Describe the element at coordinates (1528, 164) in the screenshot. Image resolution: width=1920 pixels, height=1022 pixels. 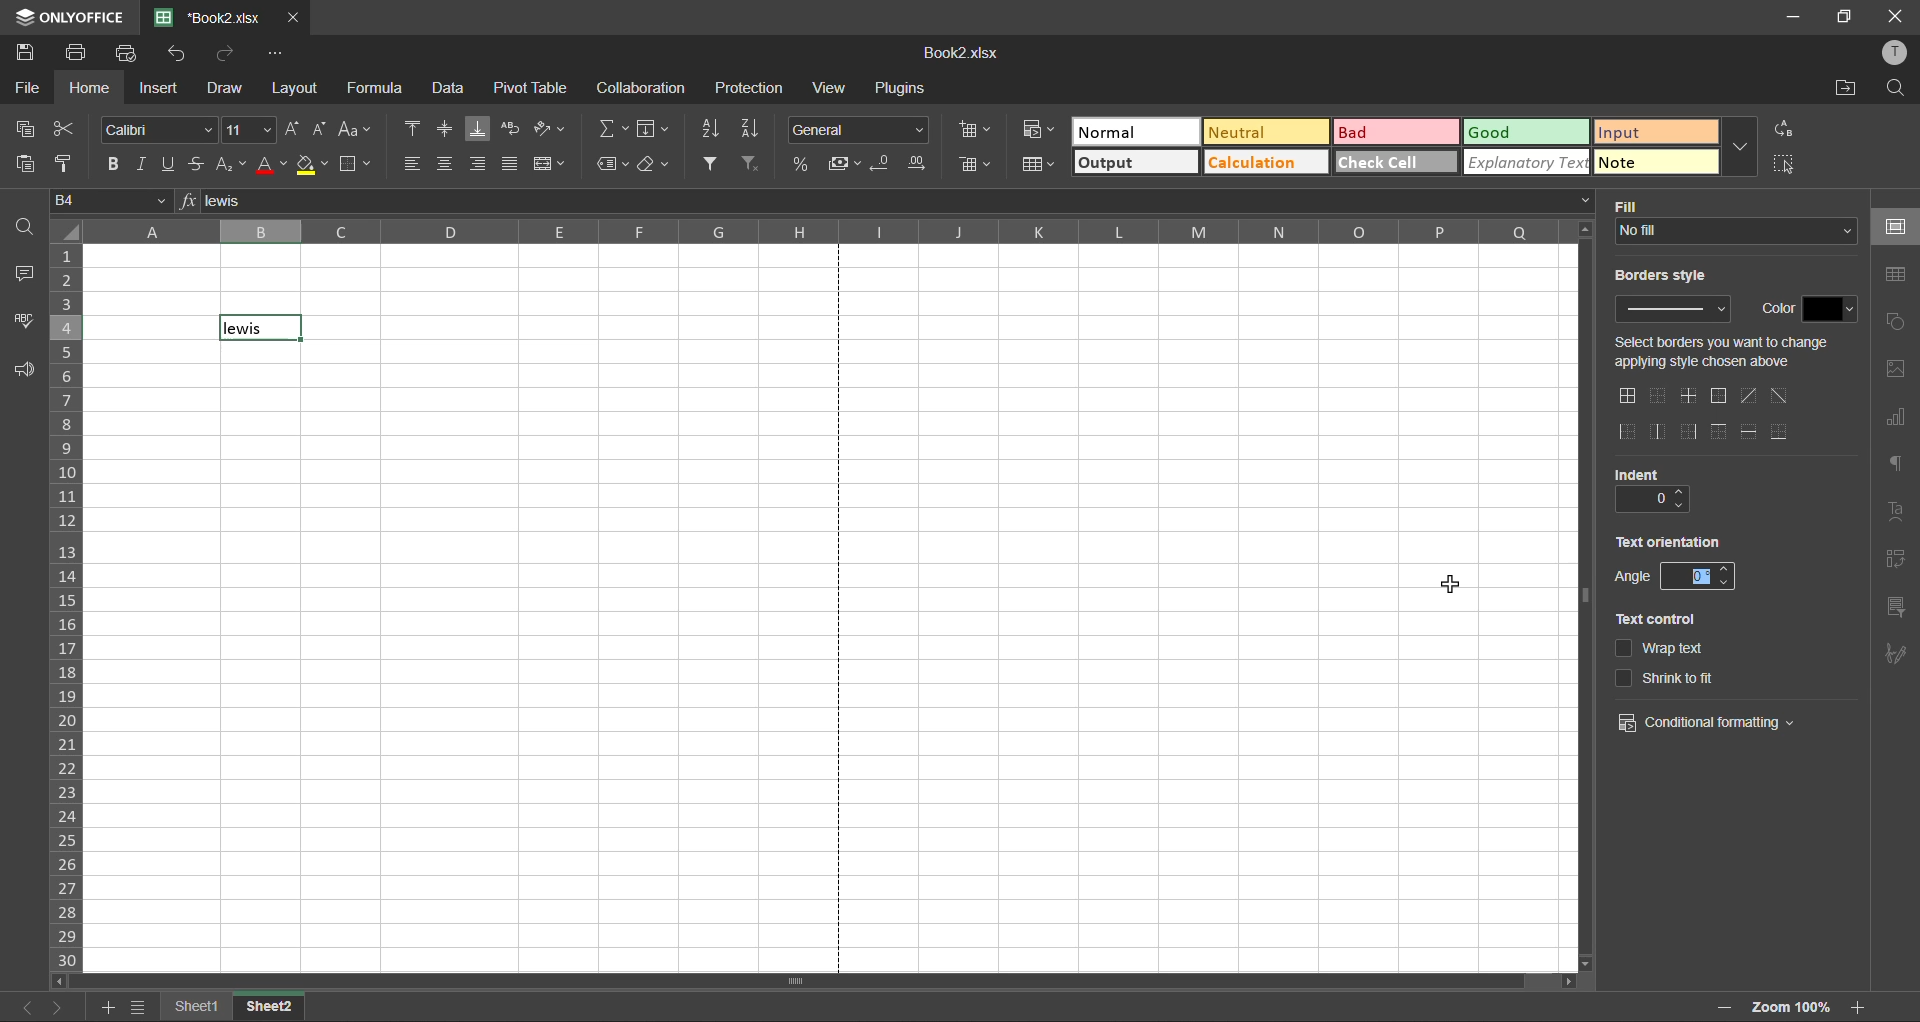
I see `explanatory text` at that location.